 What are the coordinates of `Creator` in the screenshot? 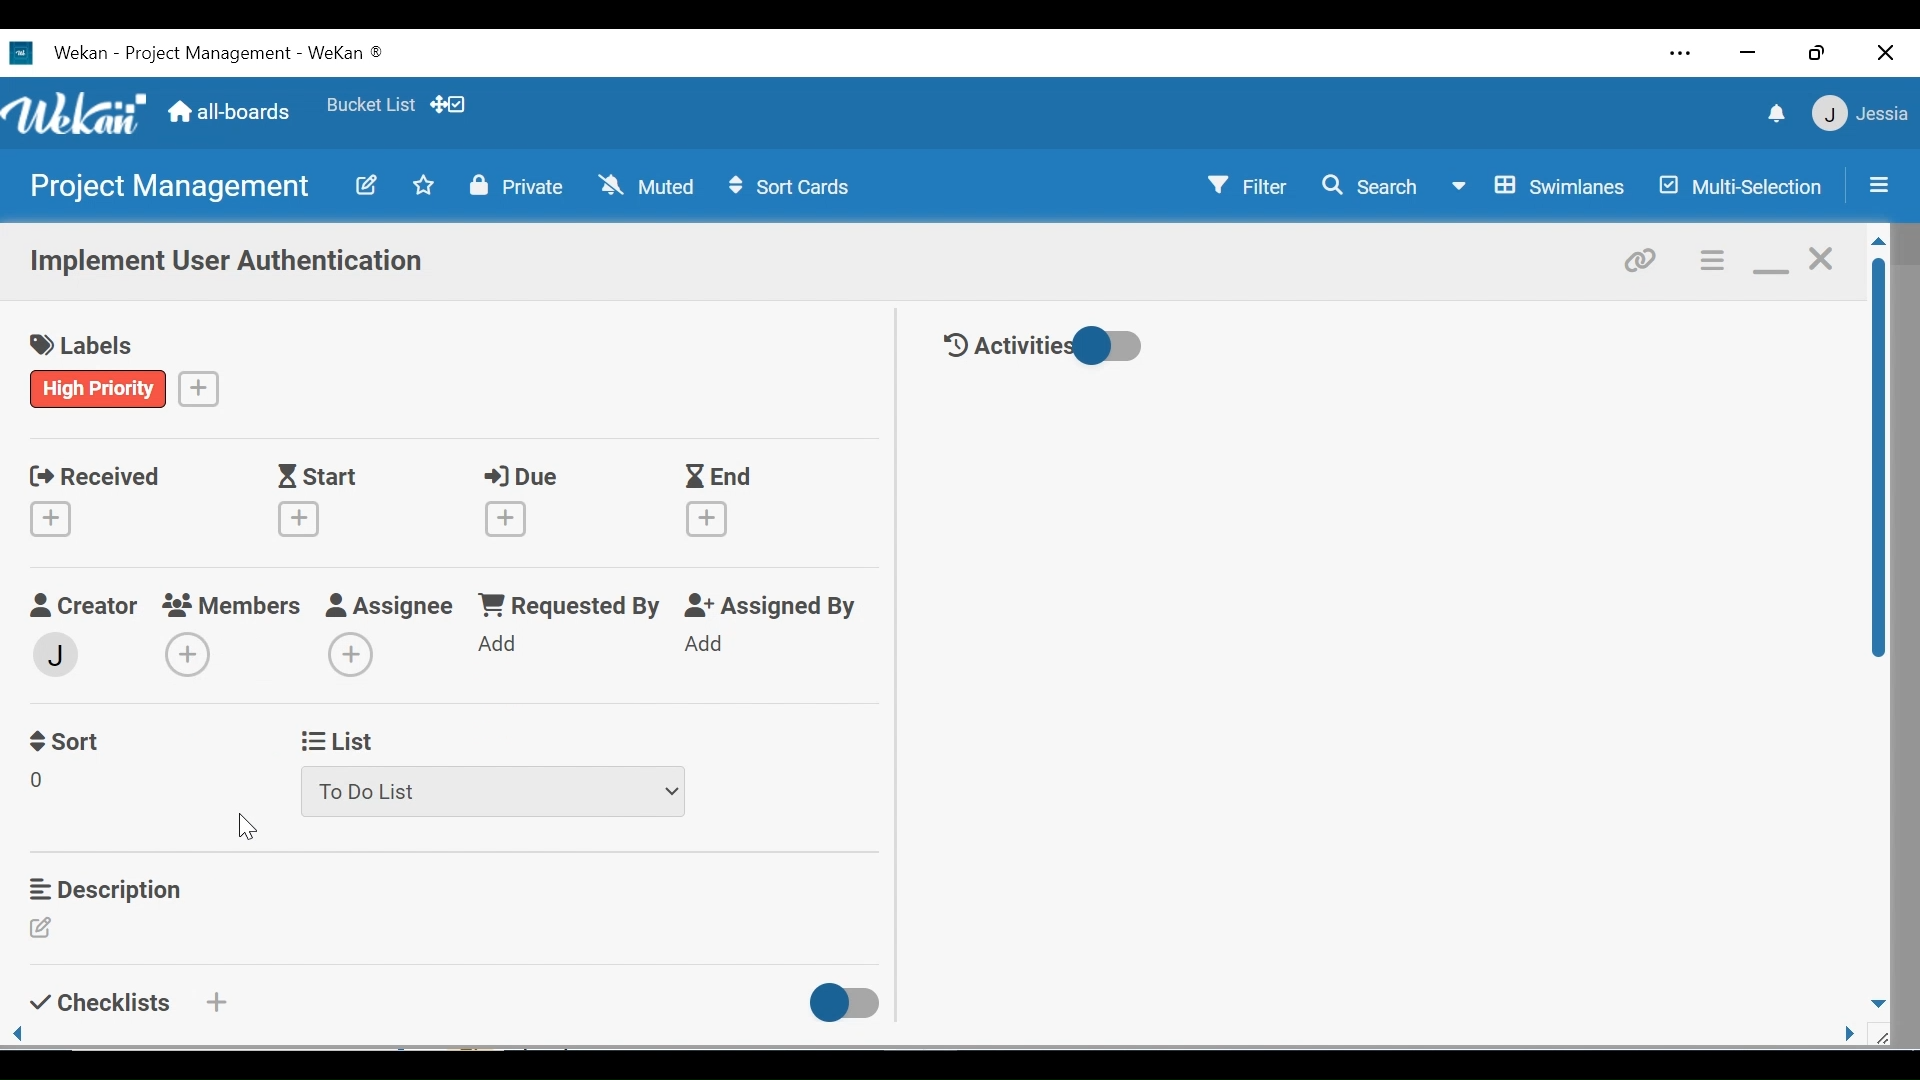 It's located at (82, 606).